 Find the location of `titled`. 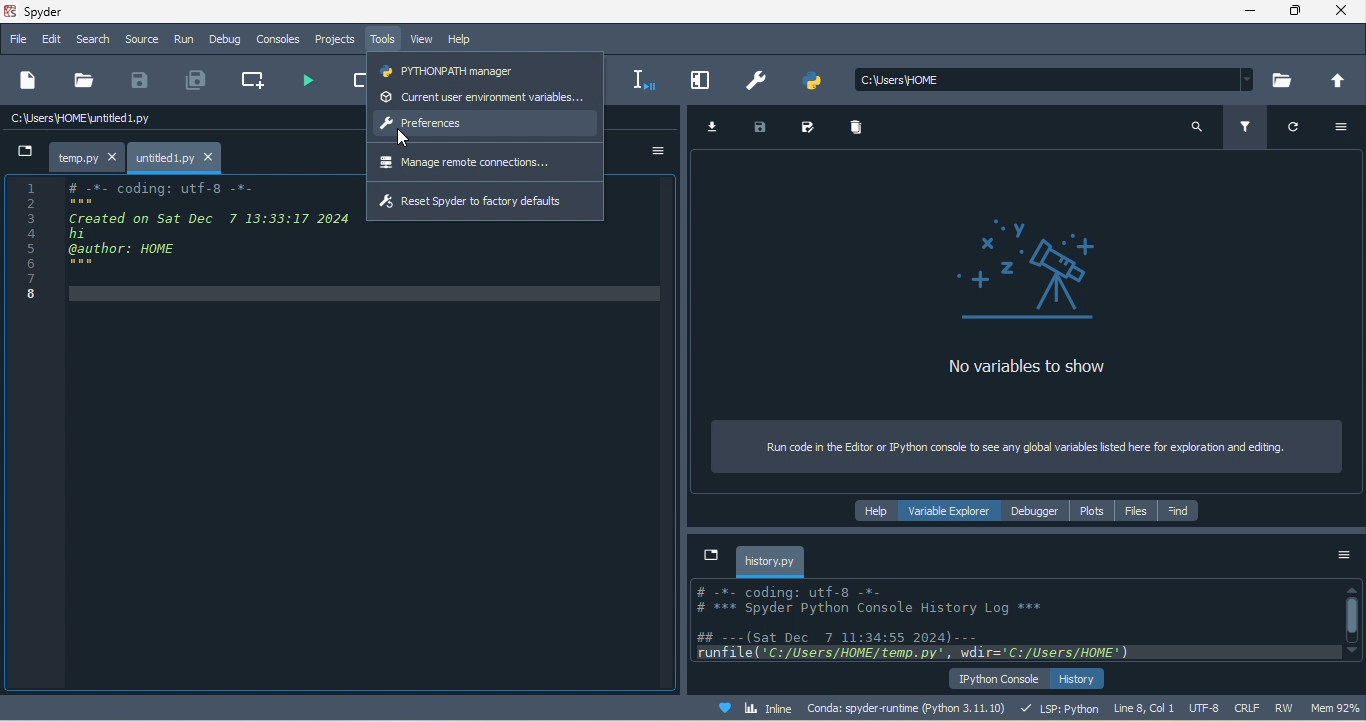

titled is located at coordinates (64, 13).